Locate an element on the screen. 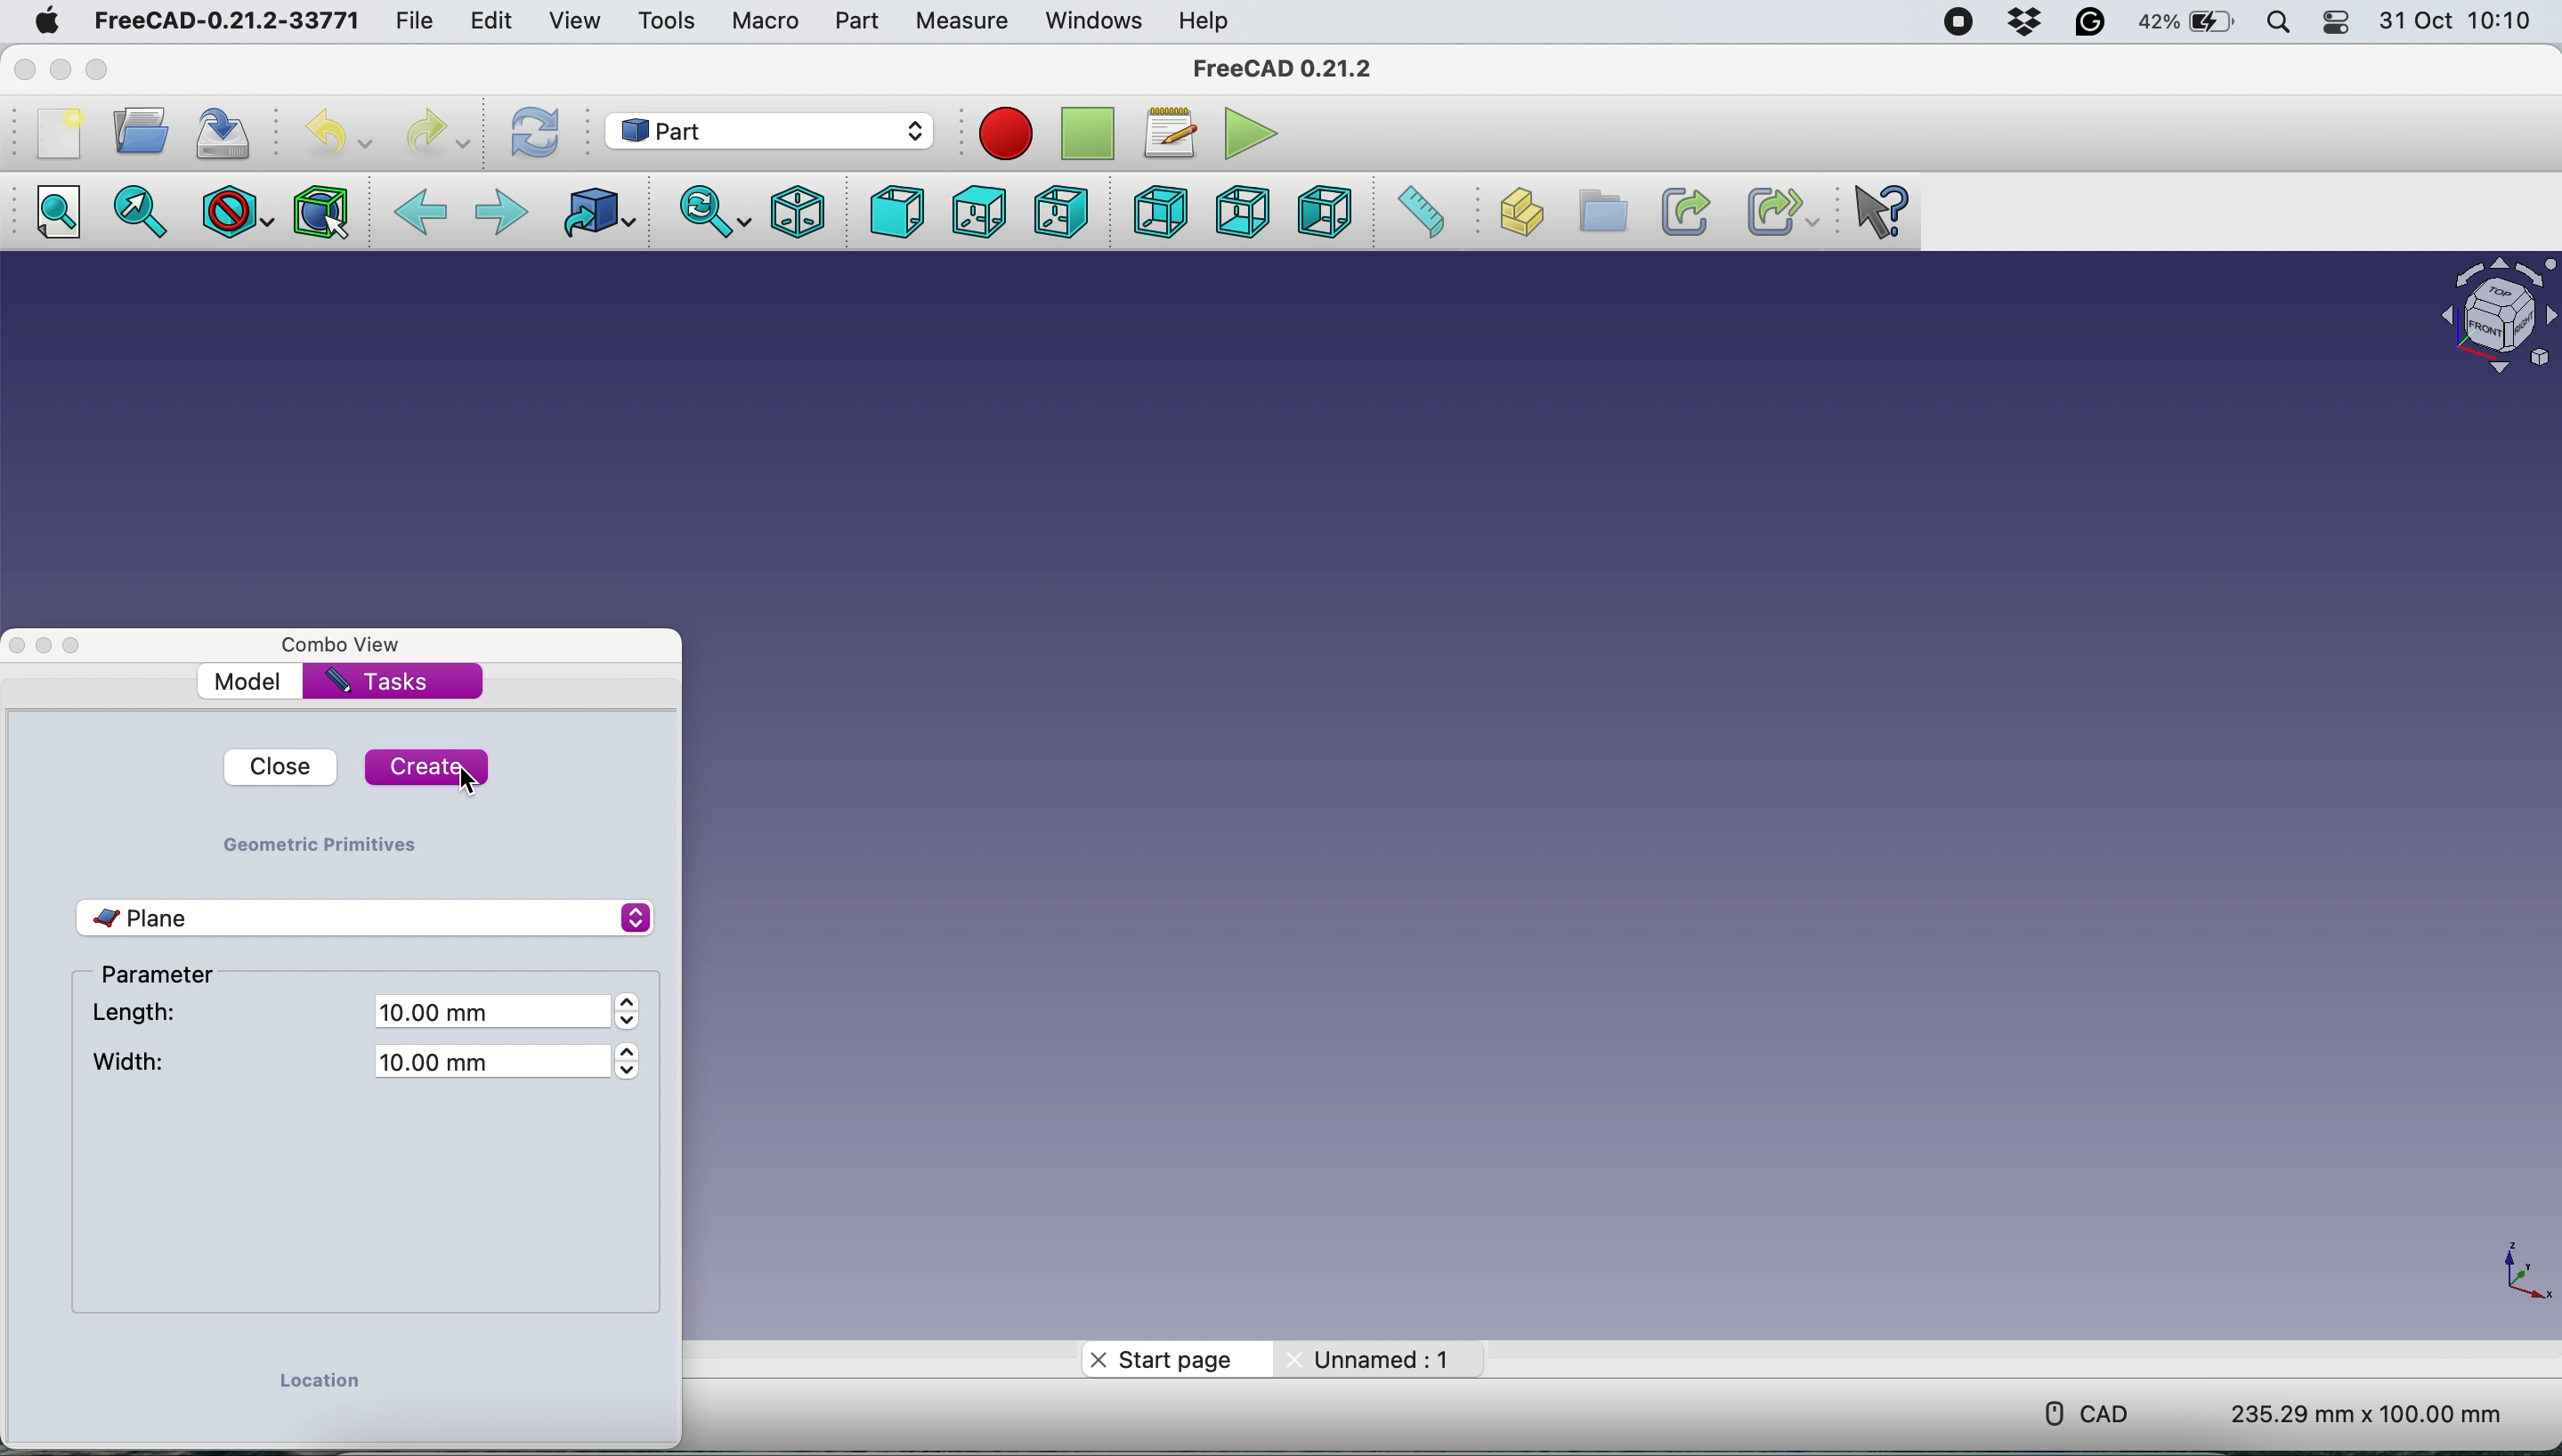 Image resolution: width=2562 pixels, height=1456 pixels. Refresh is located at coordinates (535, 133).